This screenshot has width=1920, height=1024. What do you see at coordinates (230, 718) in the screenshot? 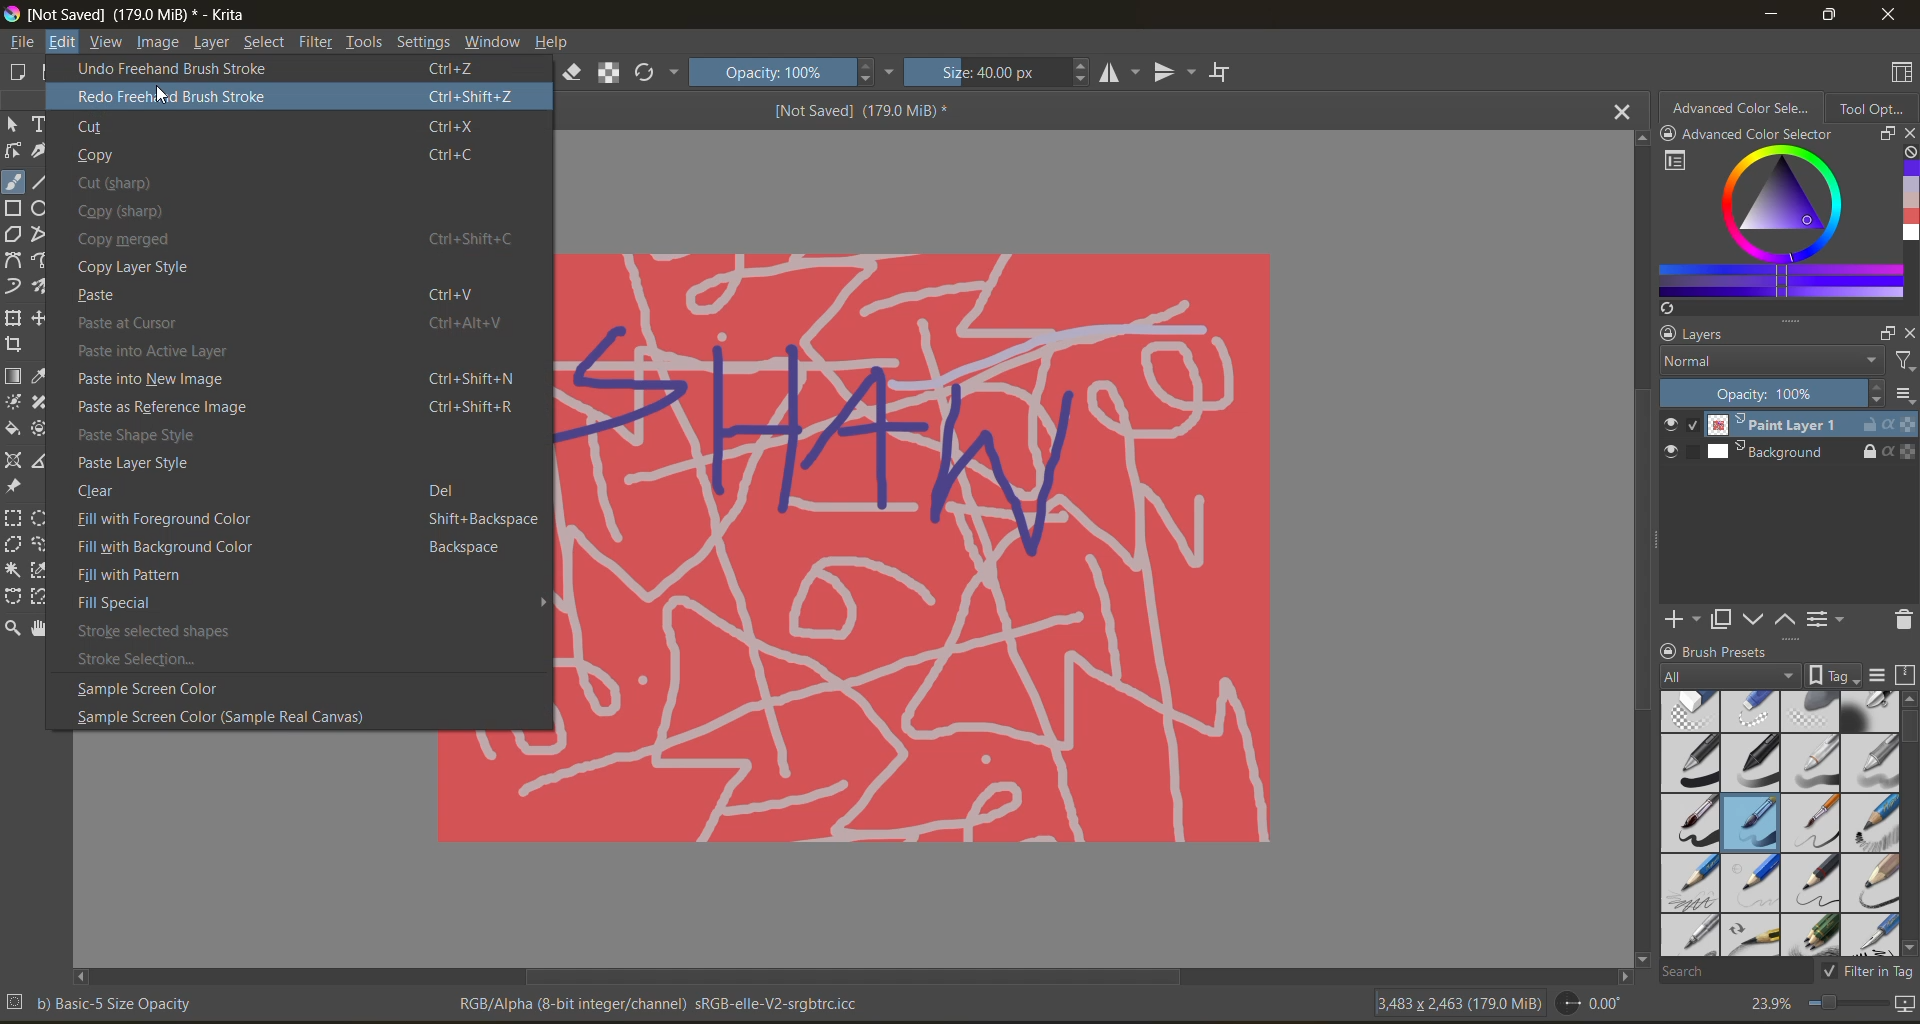
I see `sample screen color (Sample Real Canvas)` at bounding box center [230, 718].